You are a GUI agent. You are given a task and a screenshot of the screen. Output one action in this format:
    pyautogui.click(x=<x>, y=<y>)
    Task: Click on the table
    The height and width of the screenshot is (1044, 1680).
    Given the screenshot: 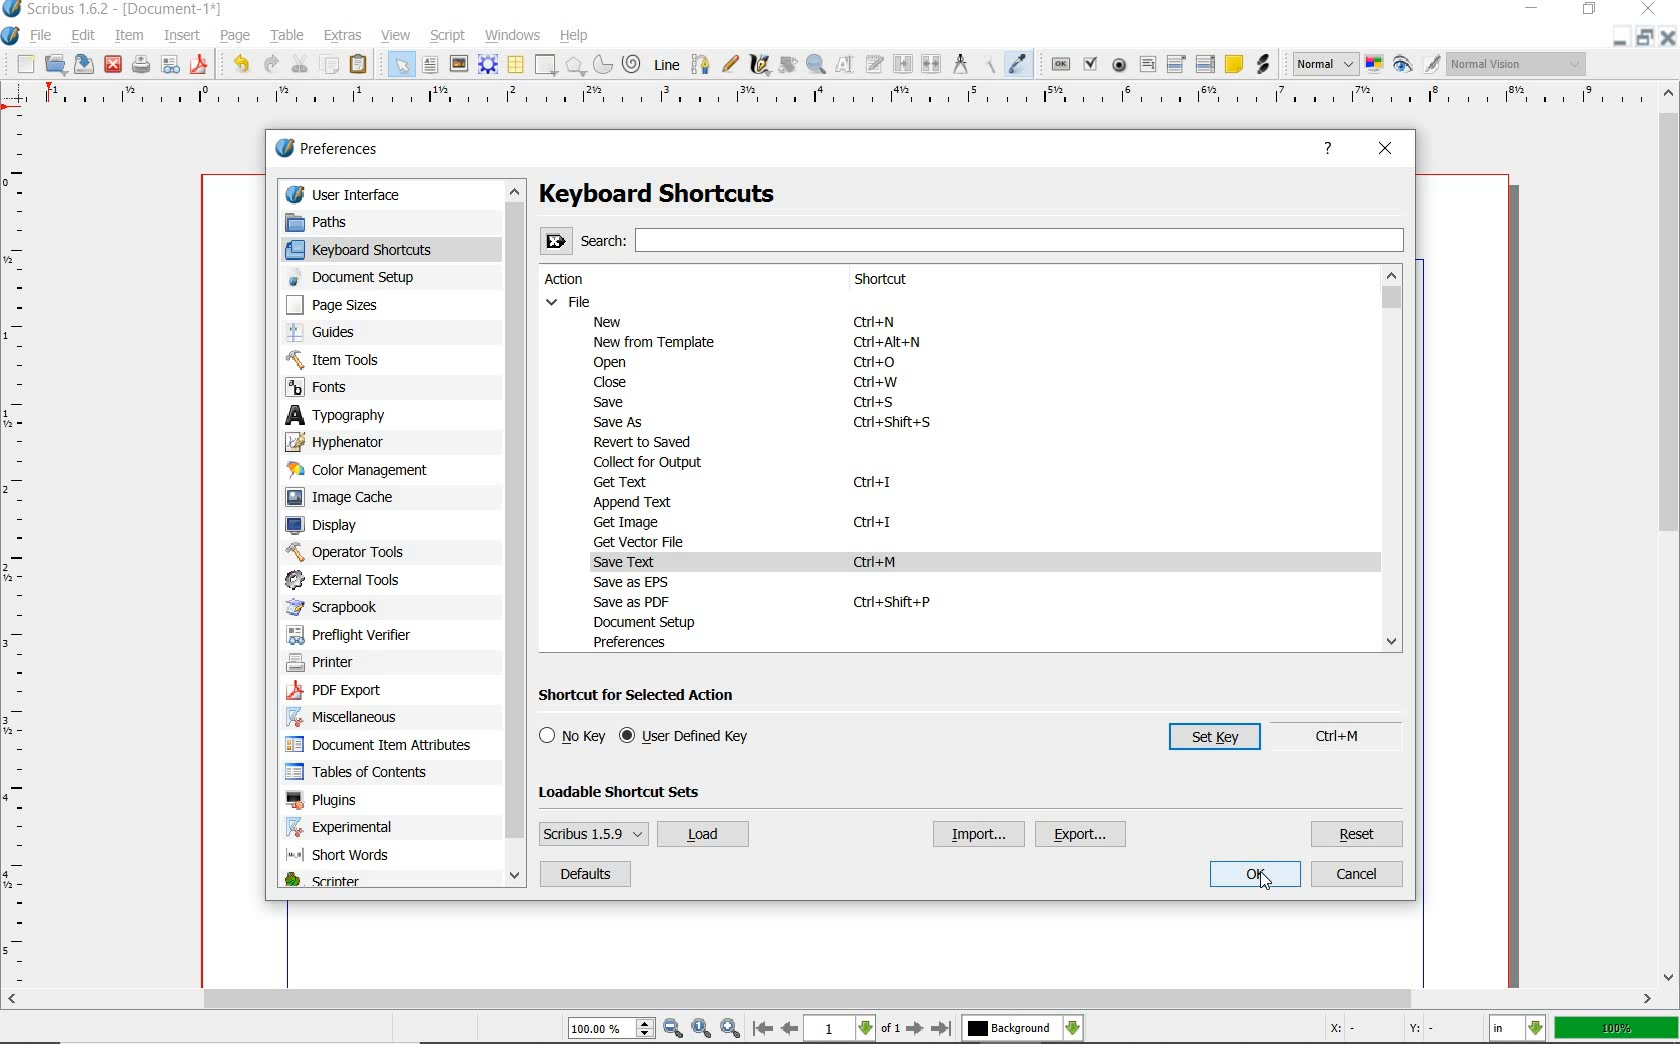 What is the action you would take?
    pyautogui.click(x=290, y=34)
    